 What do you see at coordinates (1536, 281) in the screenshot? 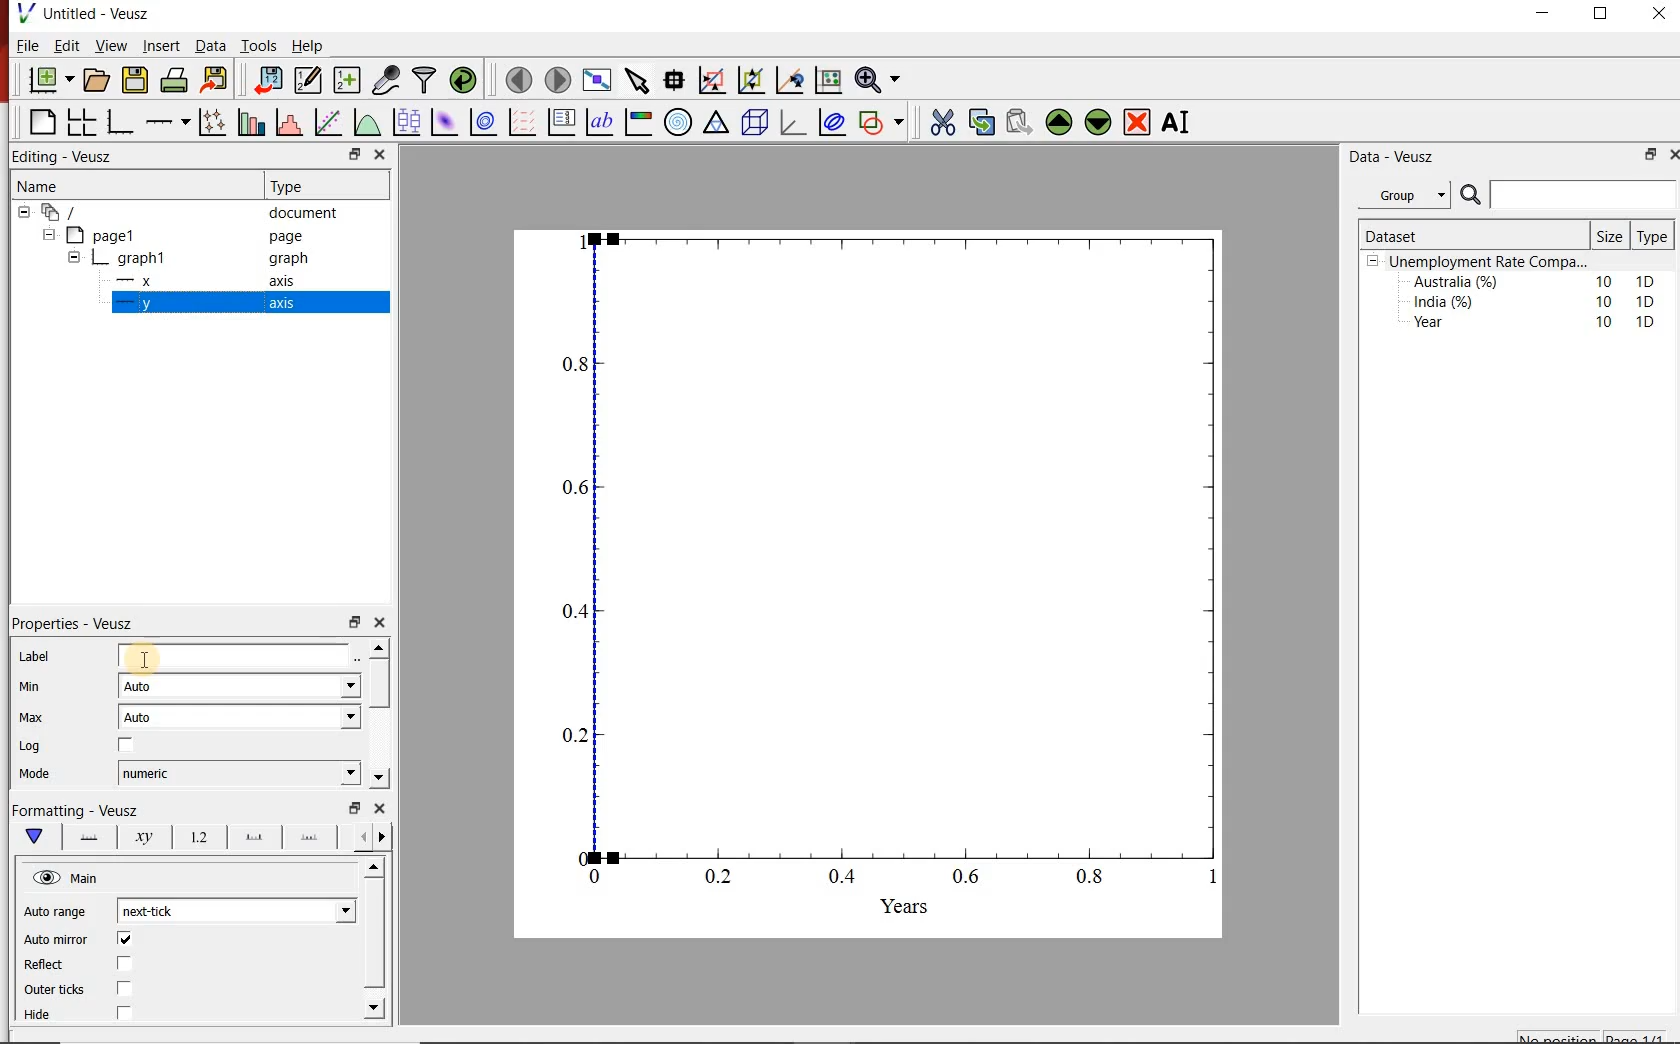
I see `Australia (%) 10 1D` at bounding box center [1536, 281].